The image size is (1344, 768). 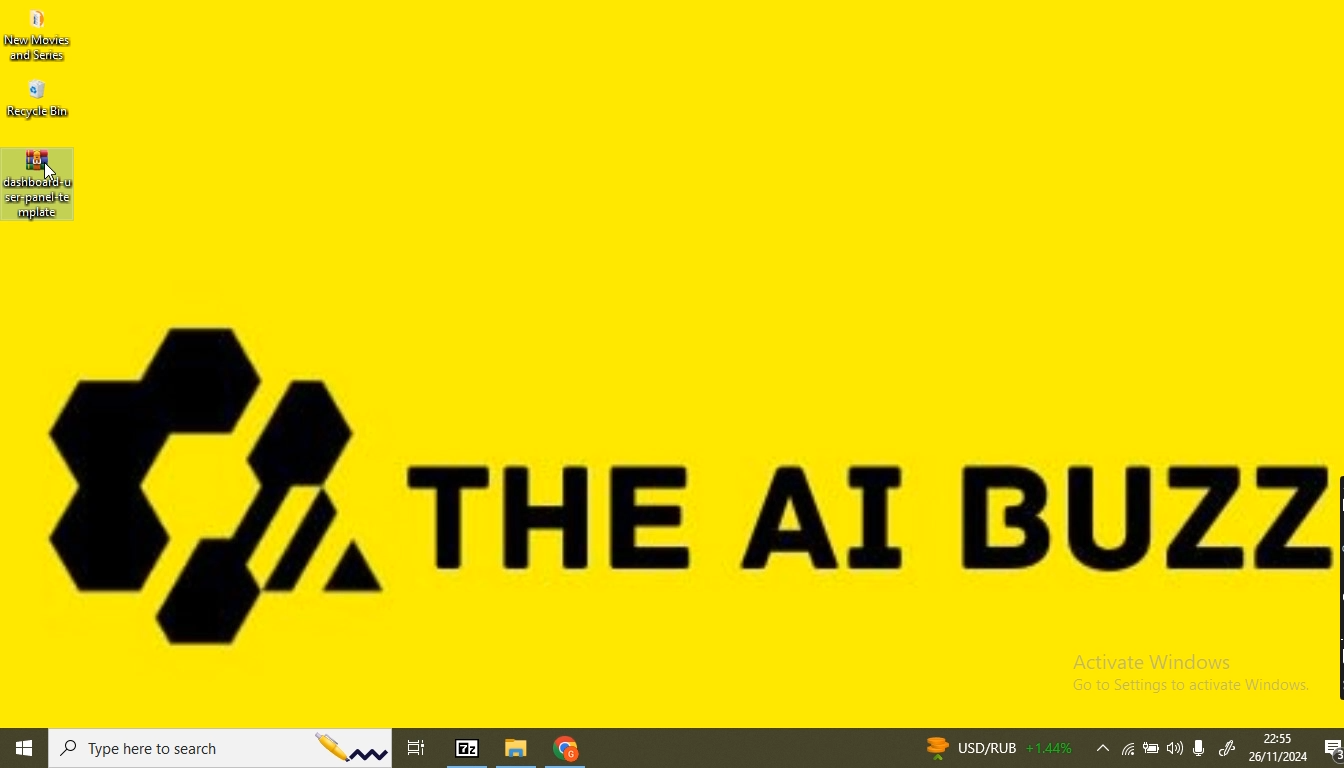 What do you see at coordinates (1152, 751) in the screenshot?
I see `battery` at bounding box center [1152, 751].